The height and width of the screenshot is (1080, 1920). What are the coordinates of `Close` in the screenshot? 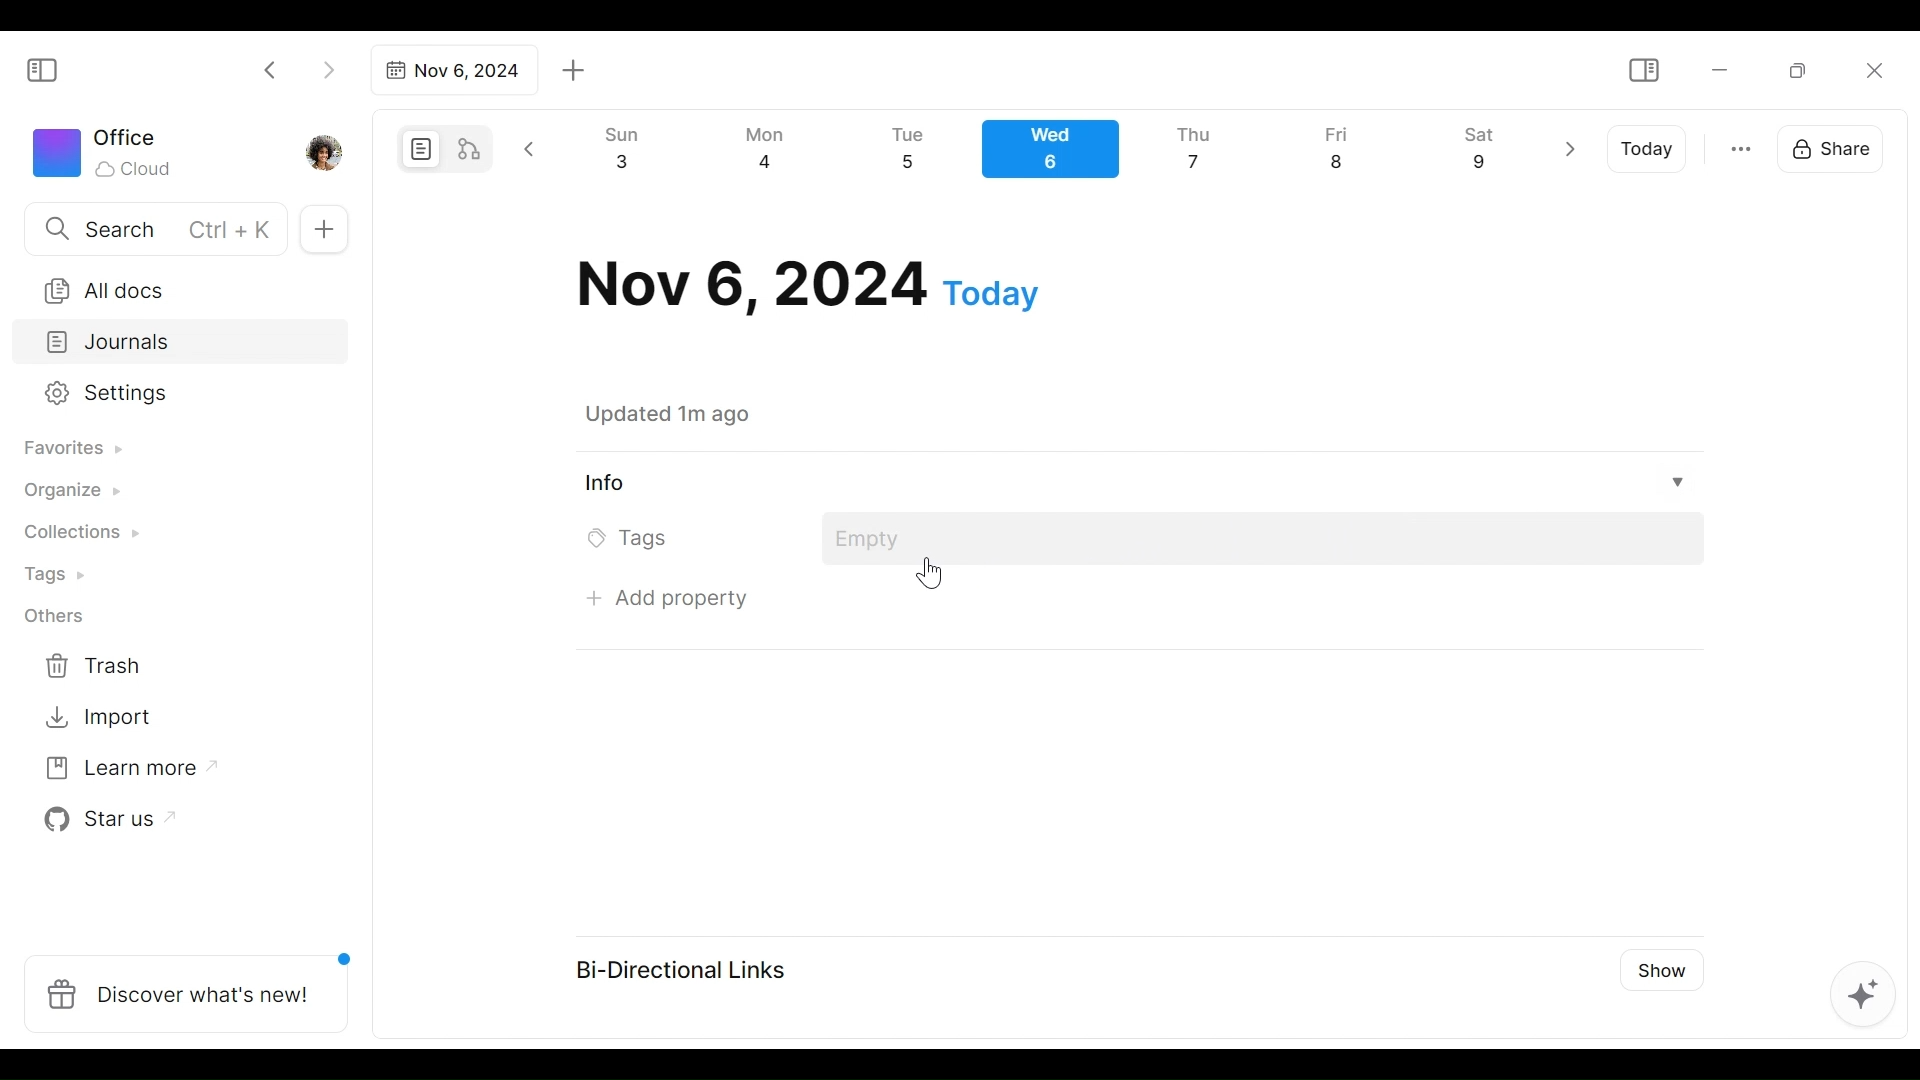 It's located at (1873, 70).